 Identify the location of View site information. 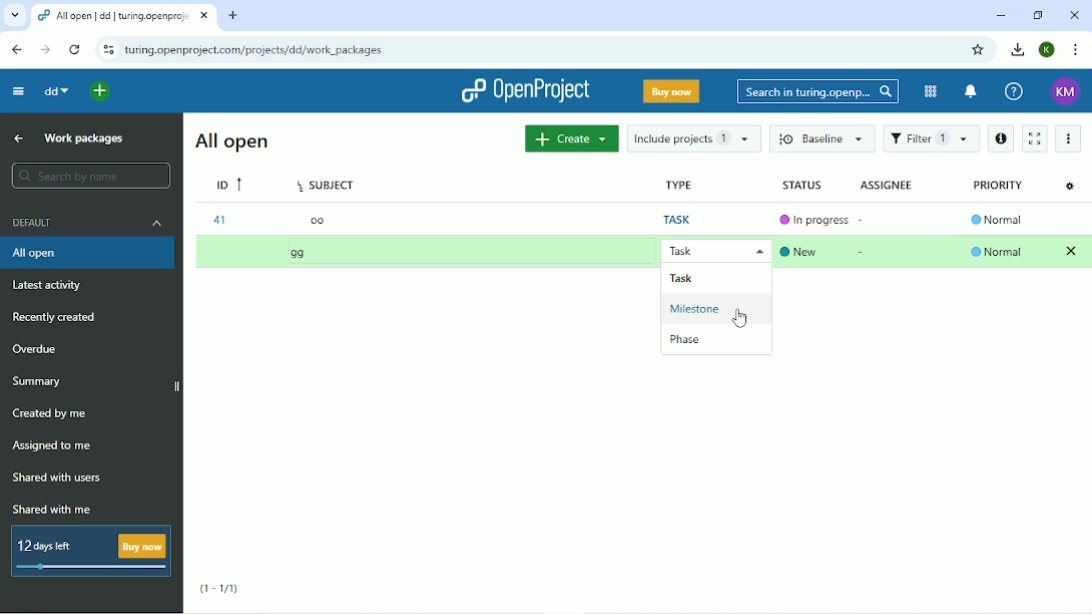
(108, 51).